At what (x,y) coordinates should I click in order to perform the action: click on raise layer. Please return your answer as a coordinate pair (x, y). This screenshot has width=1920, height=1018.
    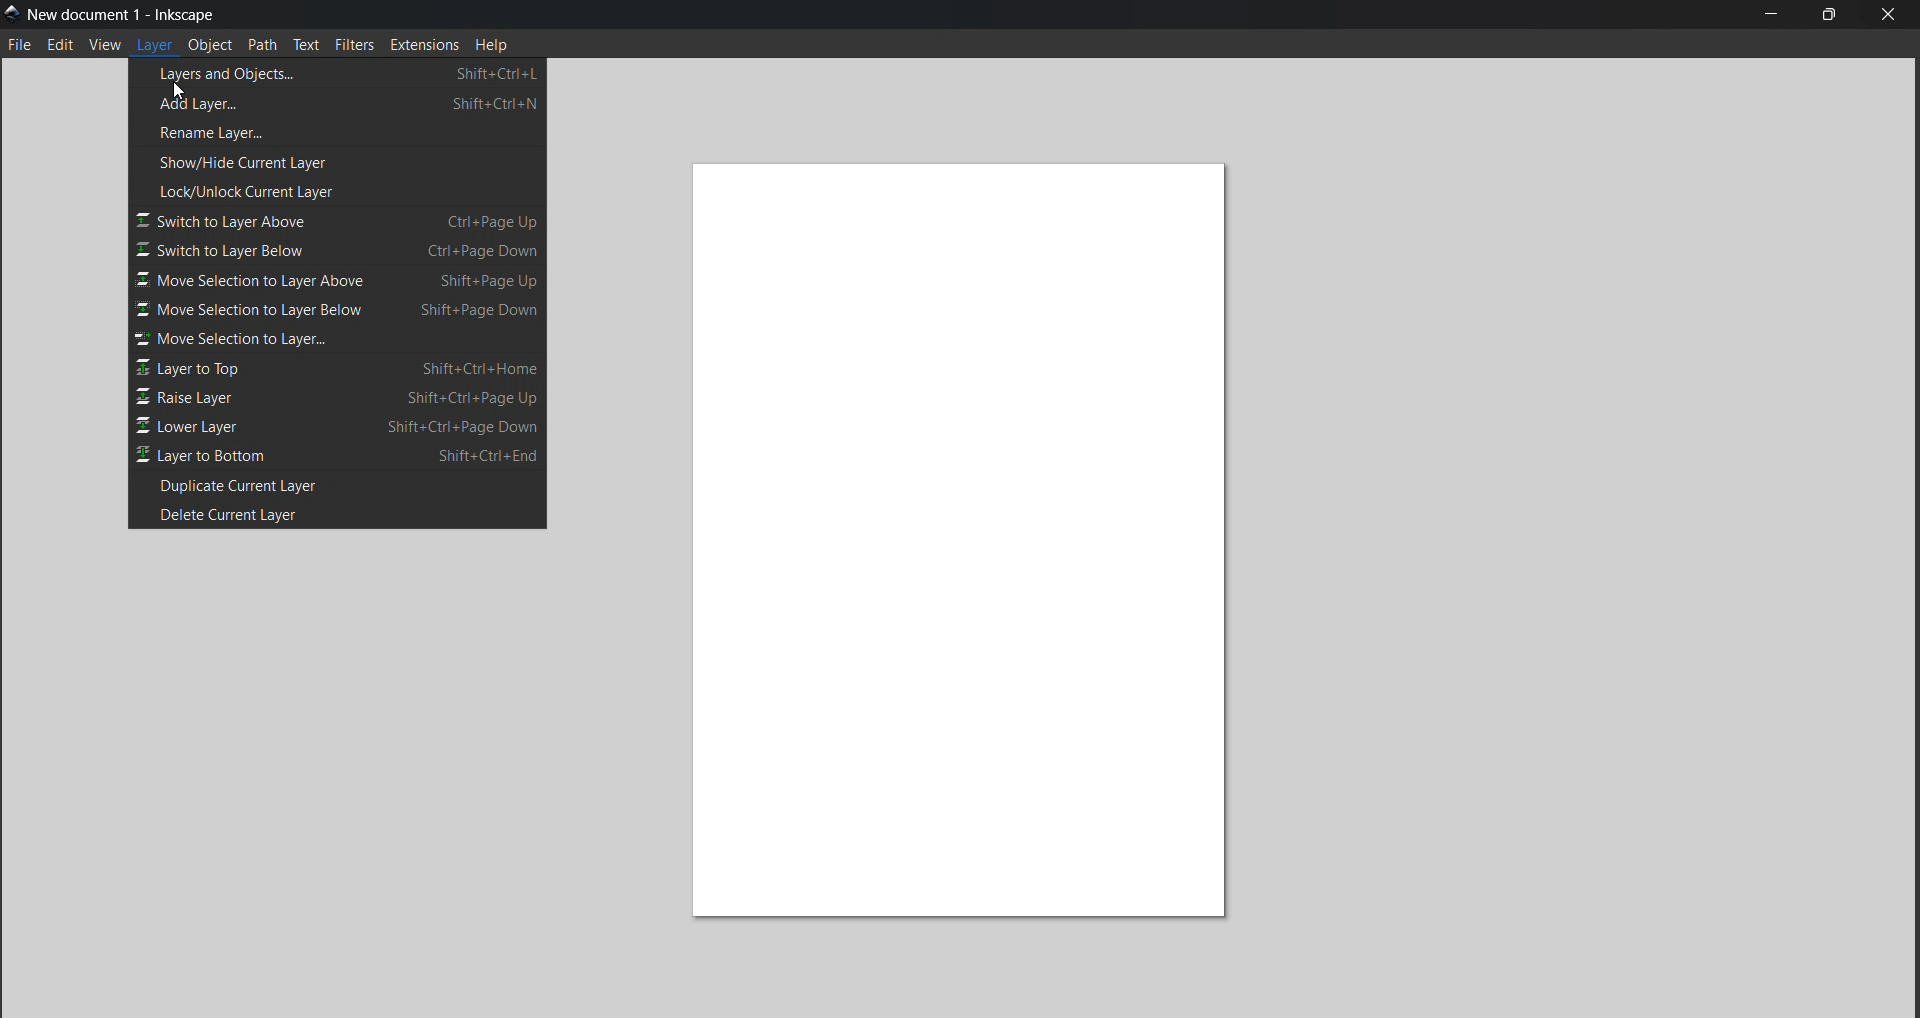
    Looking at the image, I should click on (341, 398).